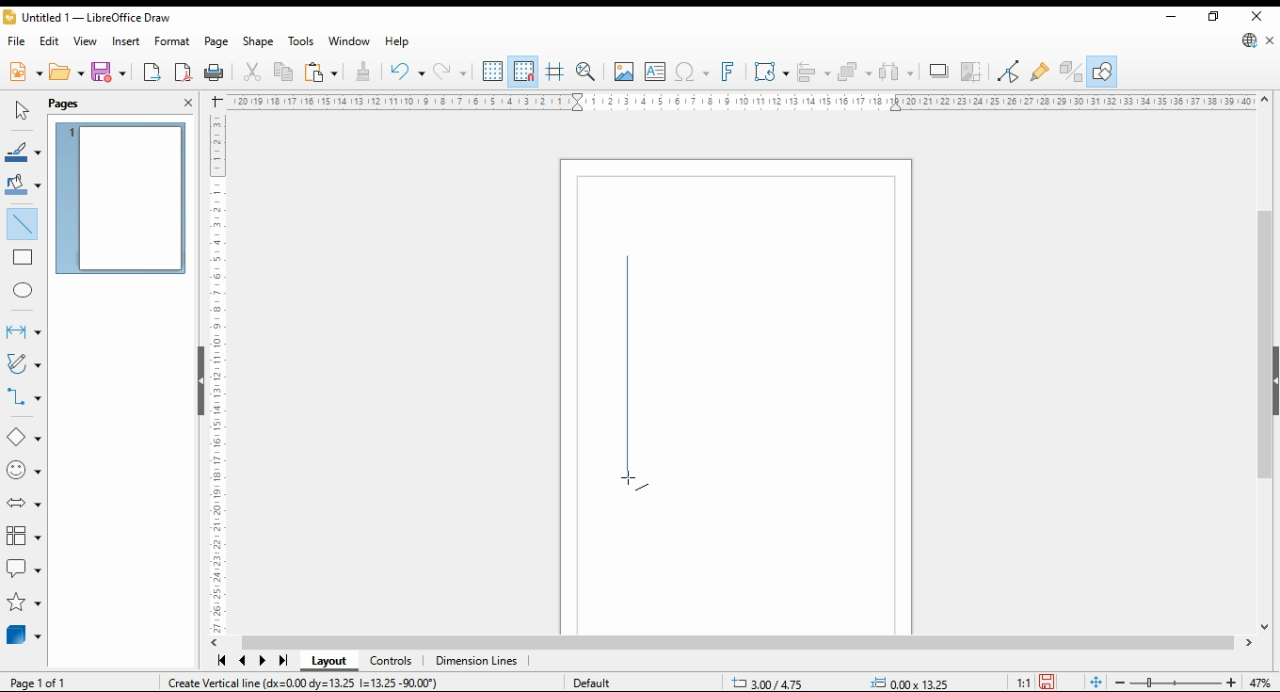 The image size is (1280, 692). I want to click on symbol shapes, so click(25, 471).